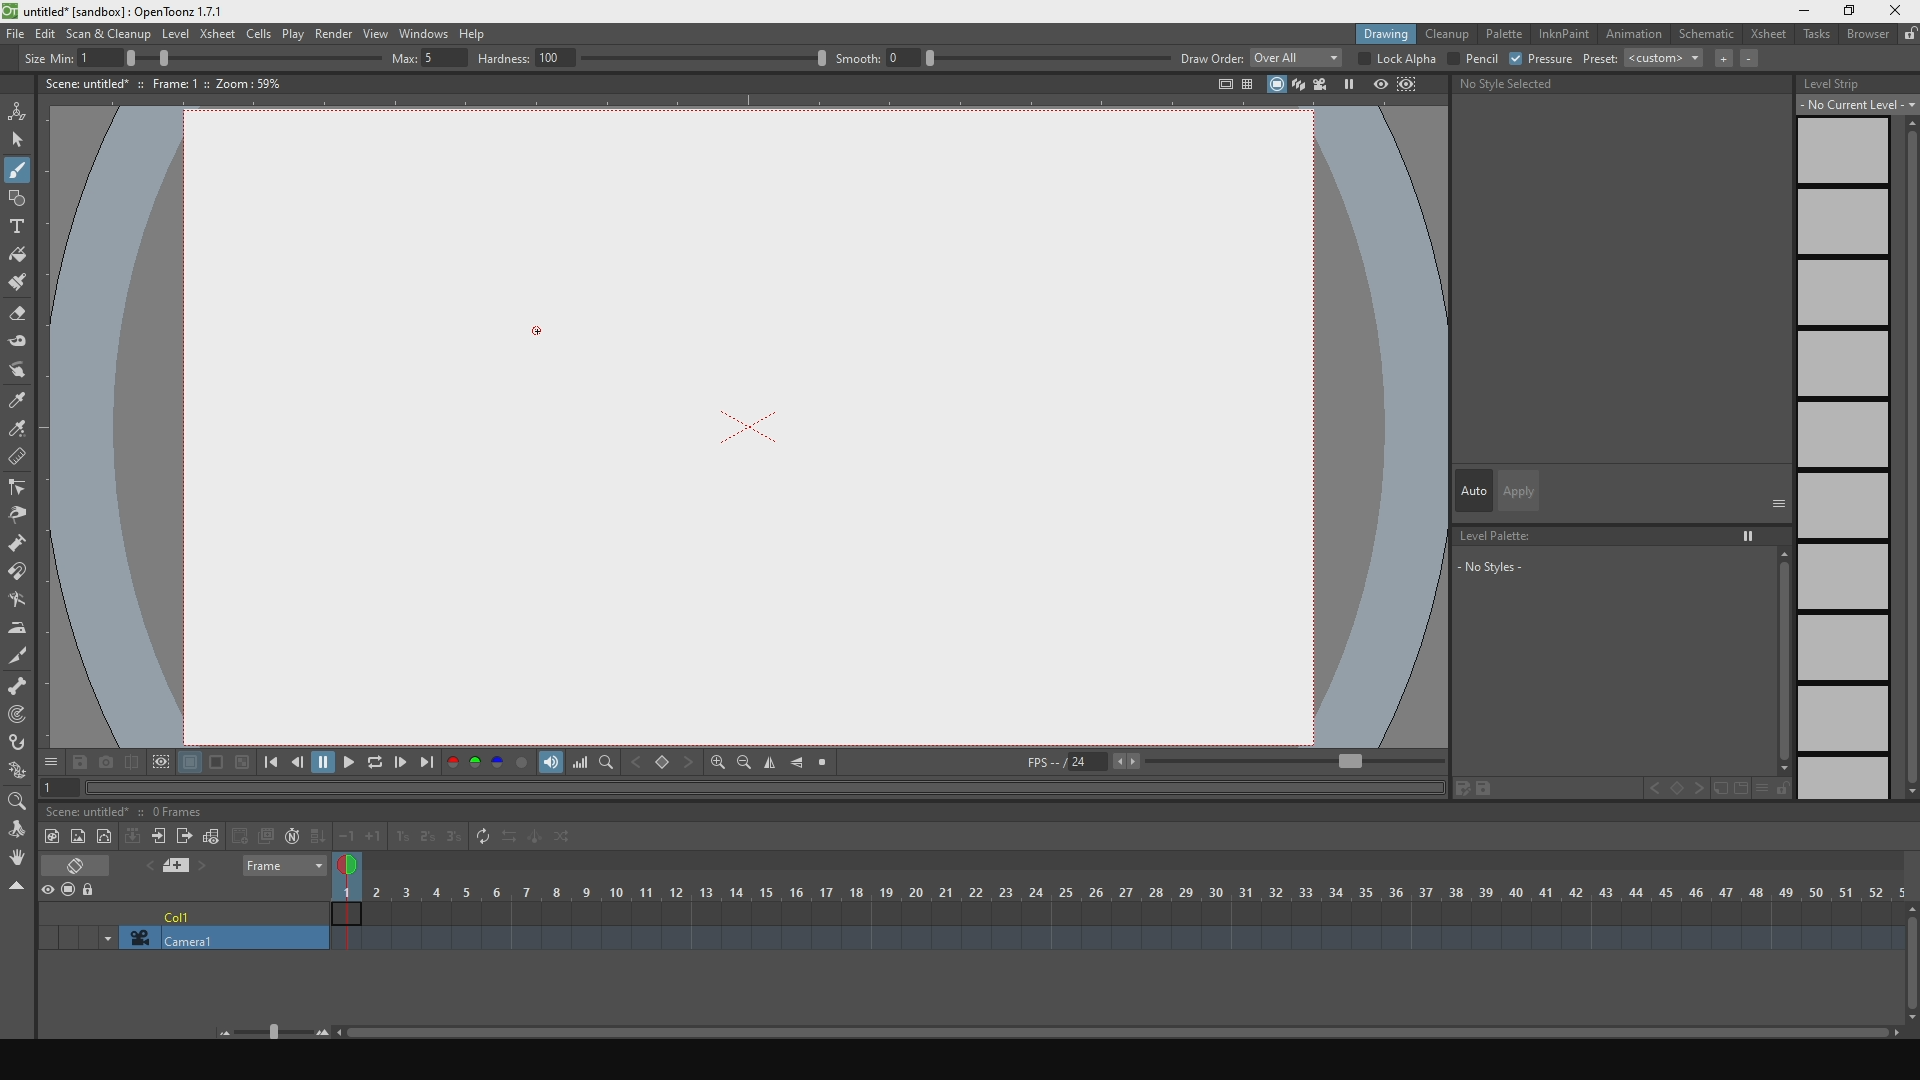 The image size is (1920, 1080). I want to click on level strip, so click(1853, 82).